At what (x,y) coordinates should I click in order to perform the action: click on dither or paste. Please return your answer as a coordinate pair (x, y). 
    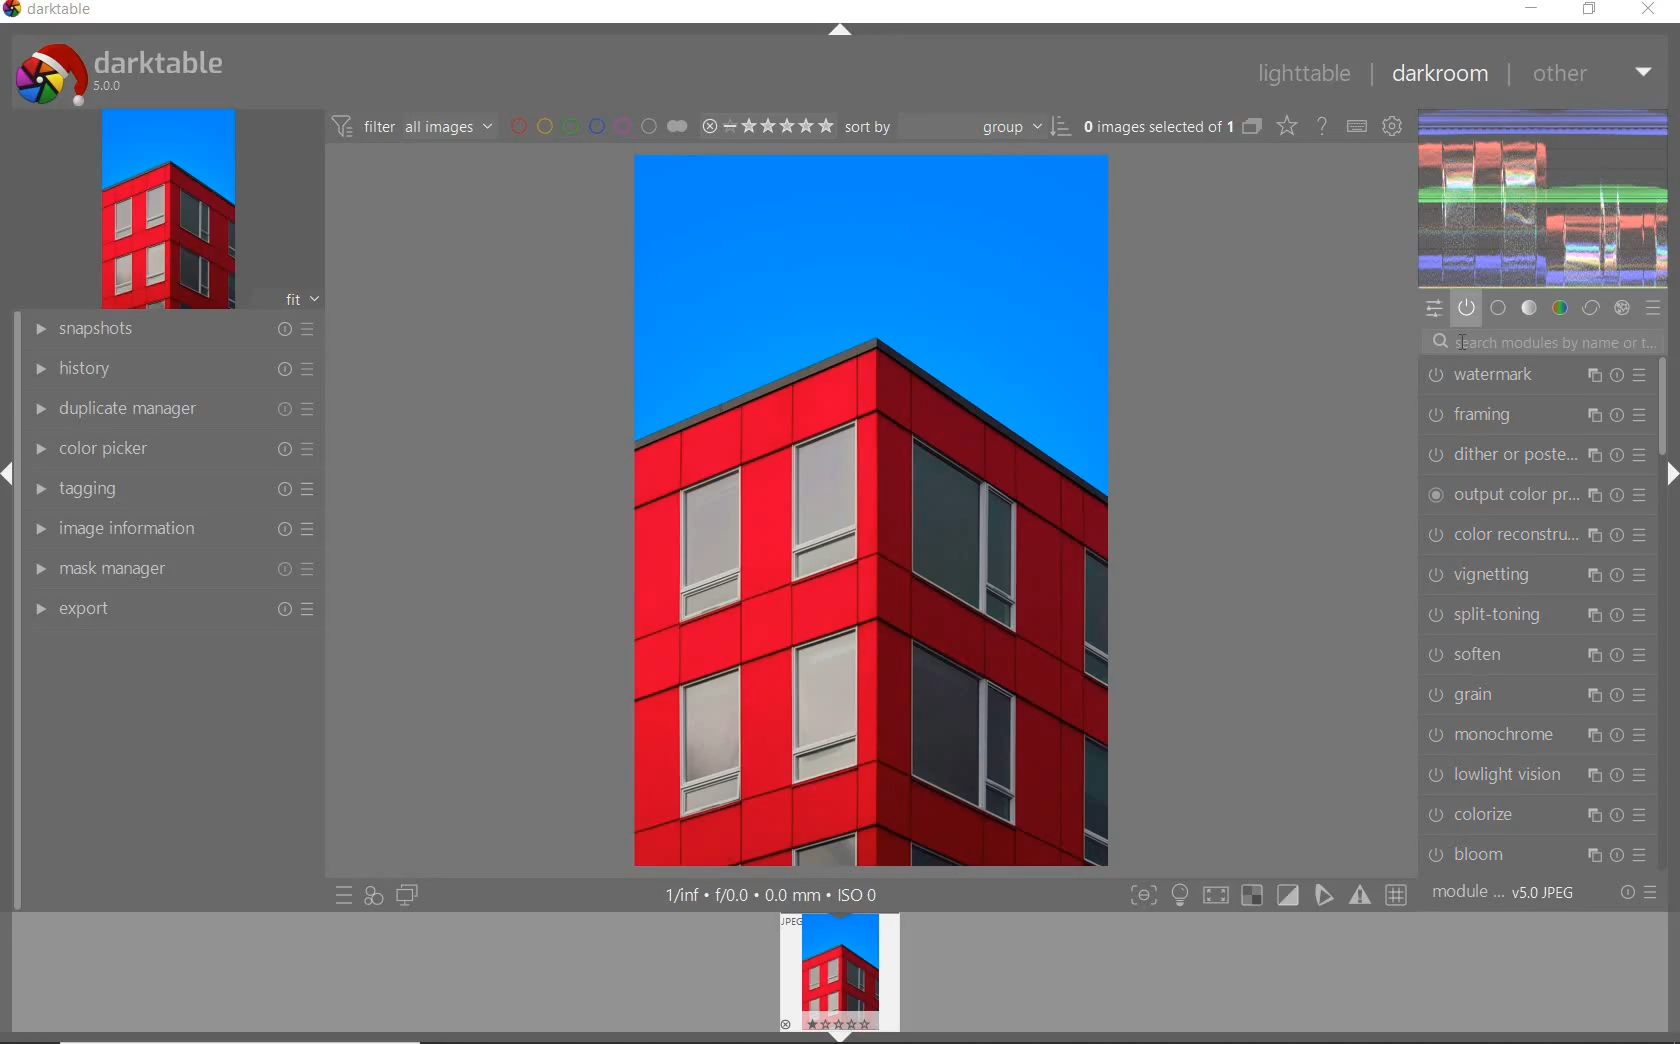
    Looking at the image, I should click on (1533, 453).